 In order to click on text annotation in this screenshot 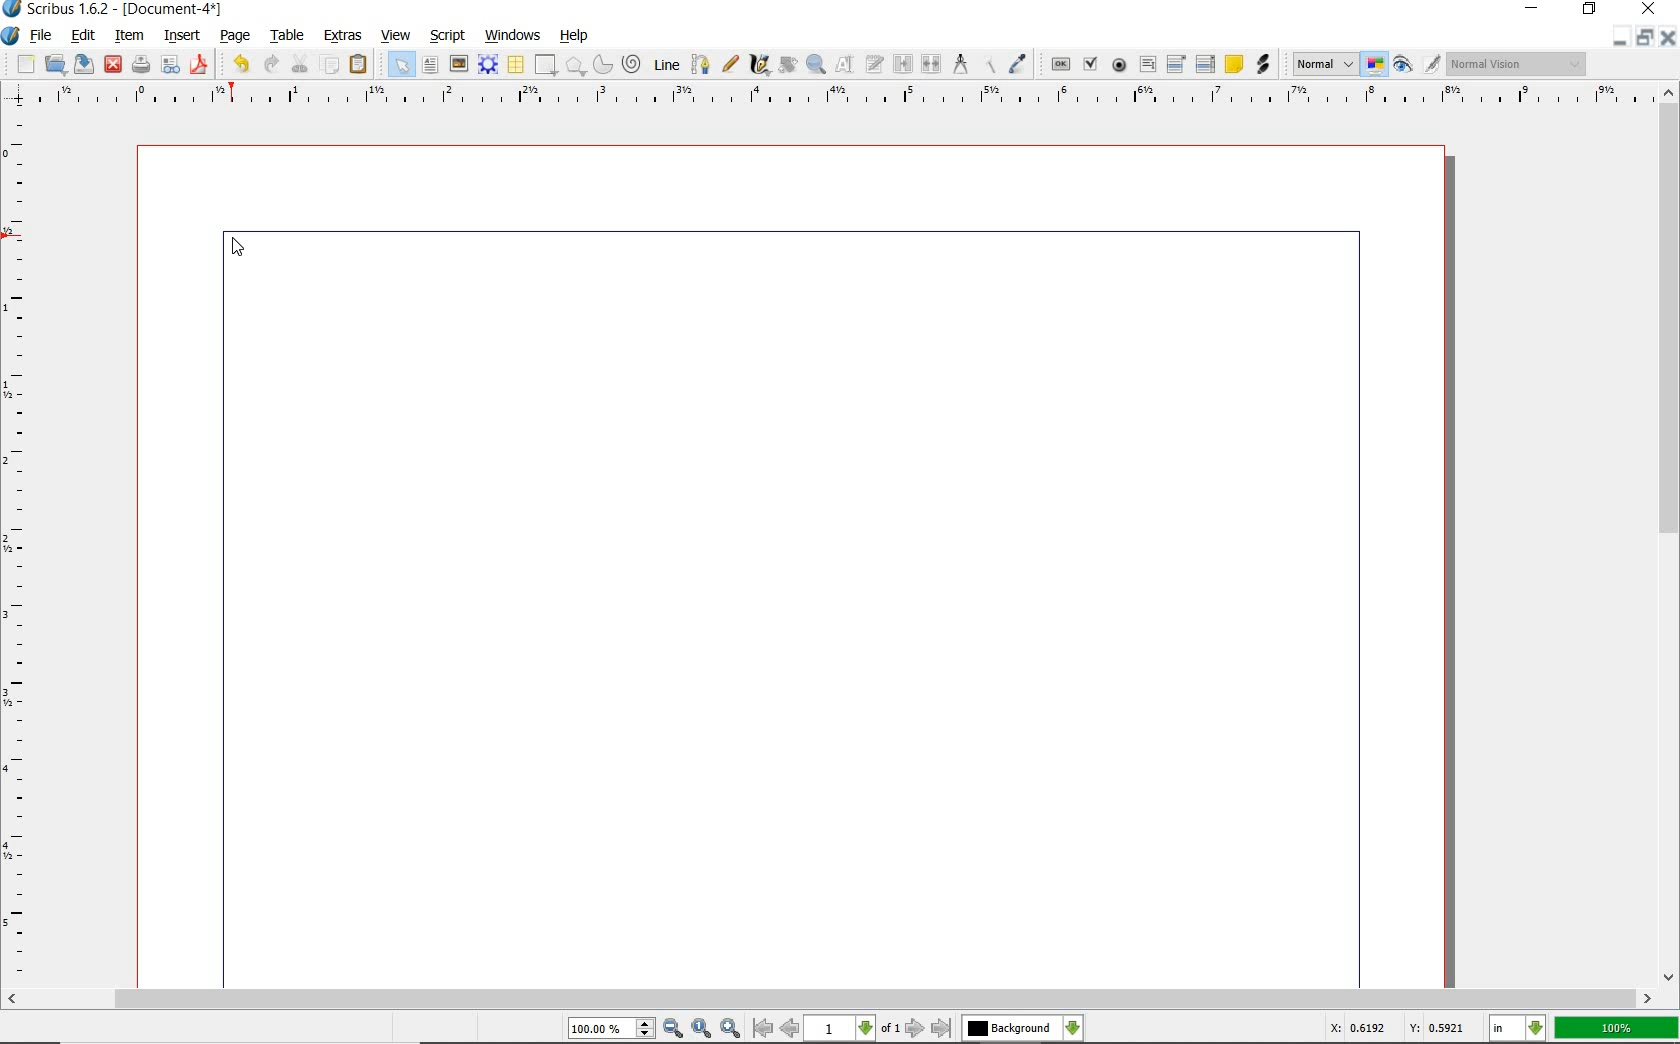, I will do `click(1234, 64)`.